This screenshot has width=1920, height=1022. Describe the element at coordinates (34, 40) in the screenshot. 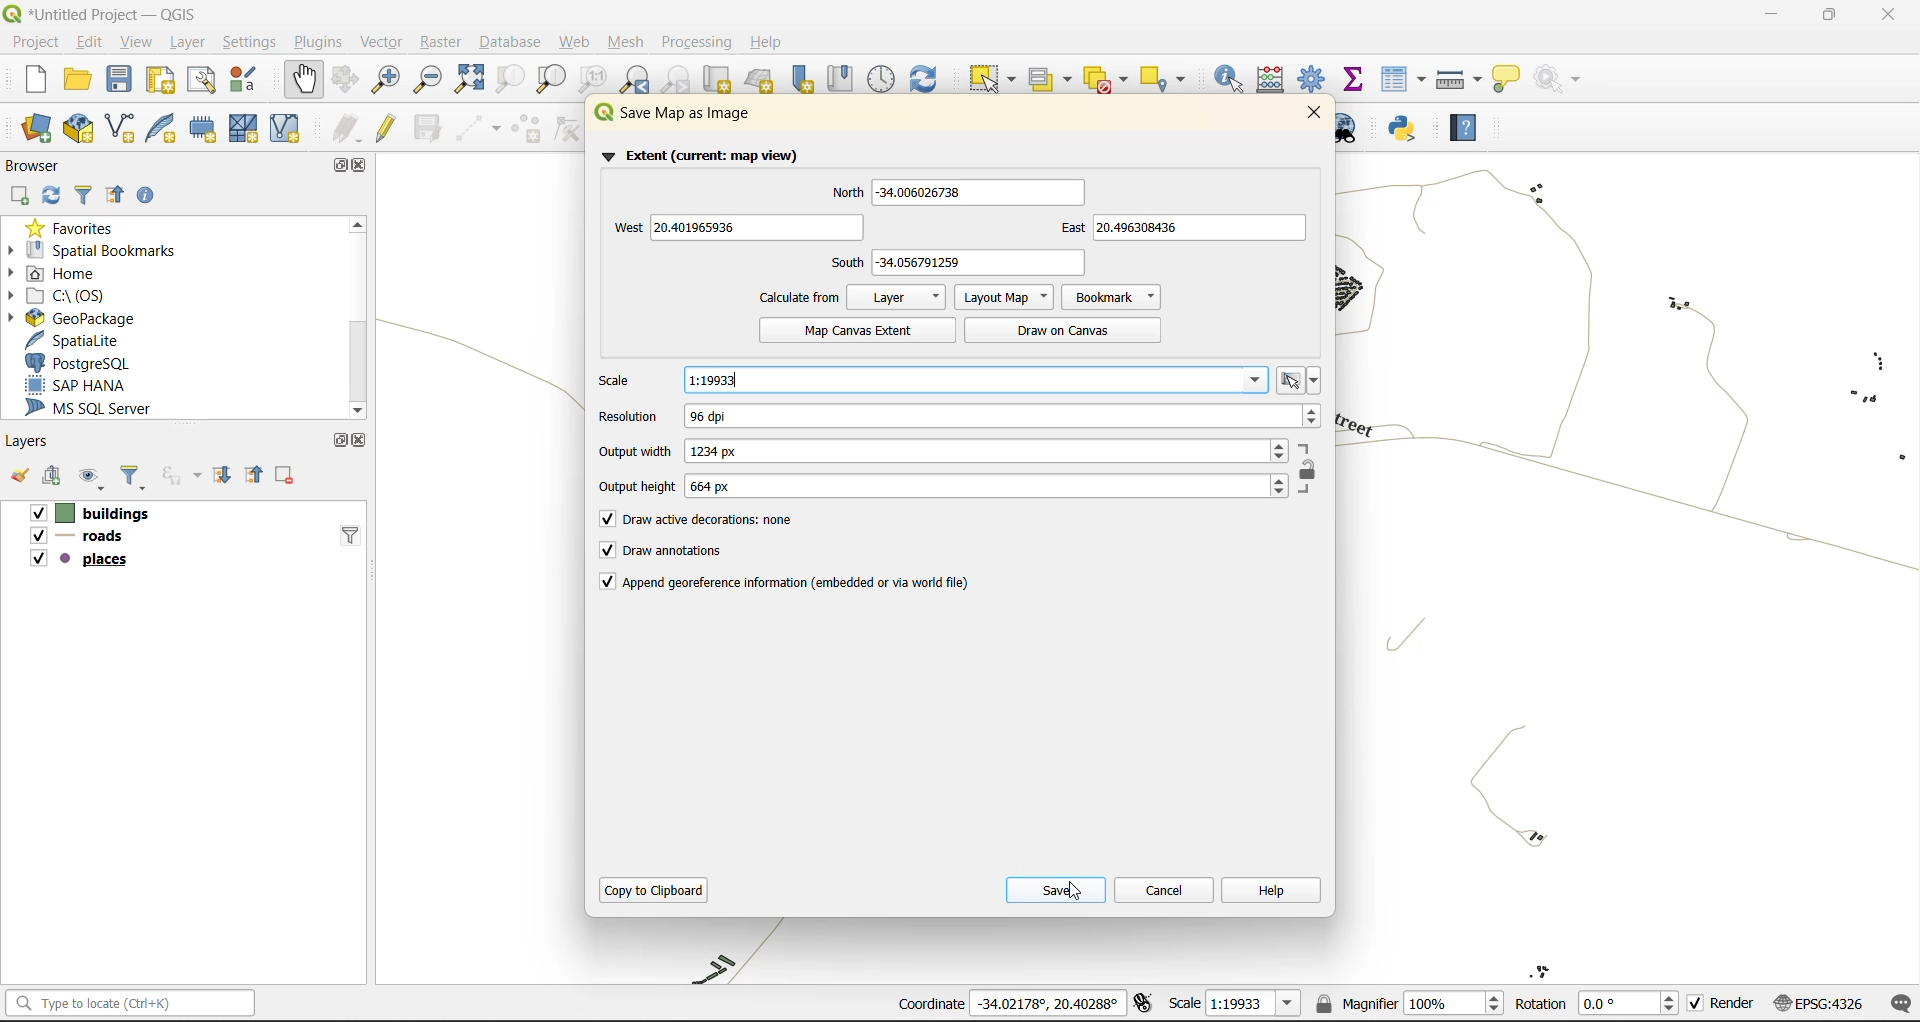

I see `project` at that location.